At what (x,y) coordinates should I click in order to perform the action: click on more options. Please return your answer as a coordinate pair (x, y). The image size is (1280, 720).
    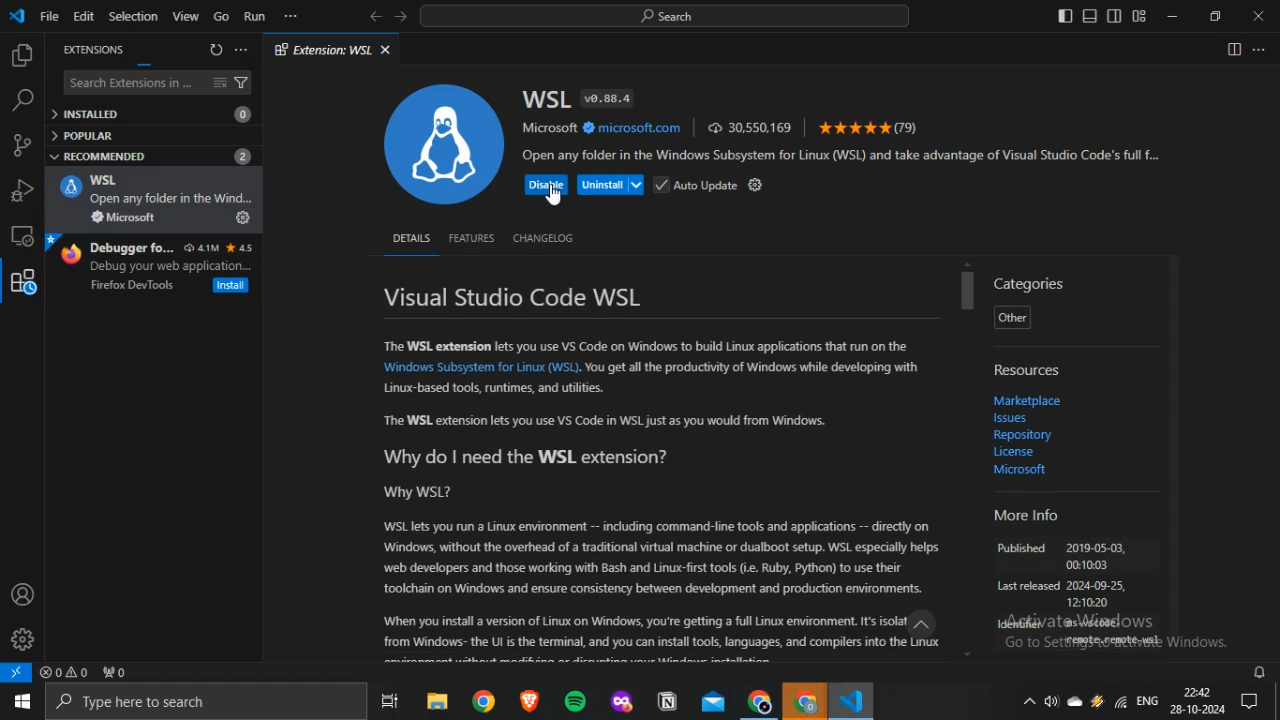
    Looking at the image, I should click on (290, 15).